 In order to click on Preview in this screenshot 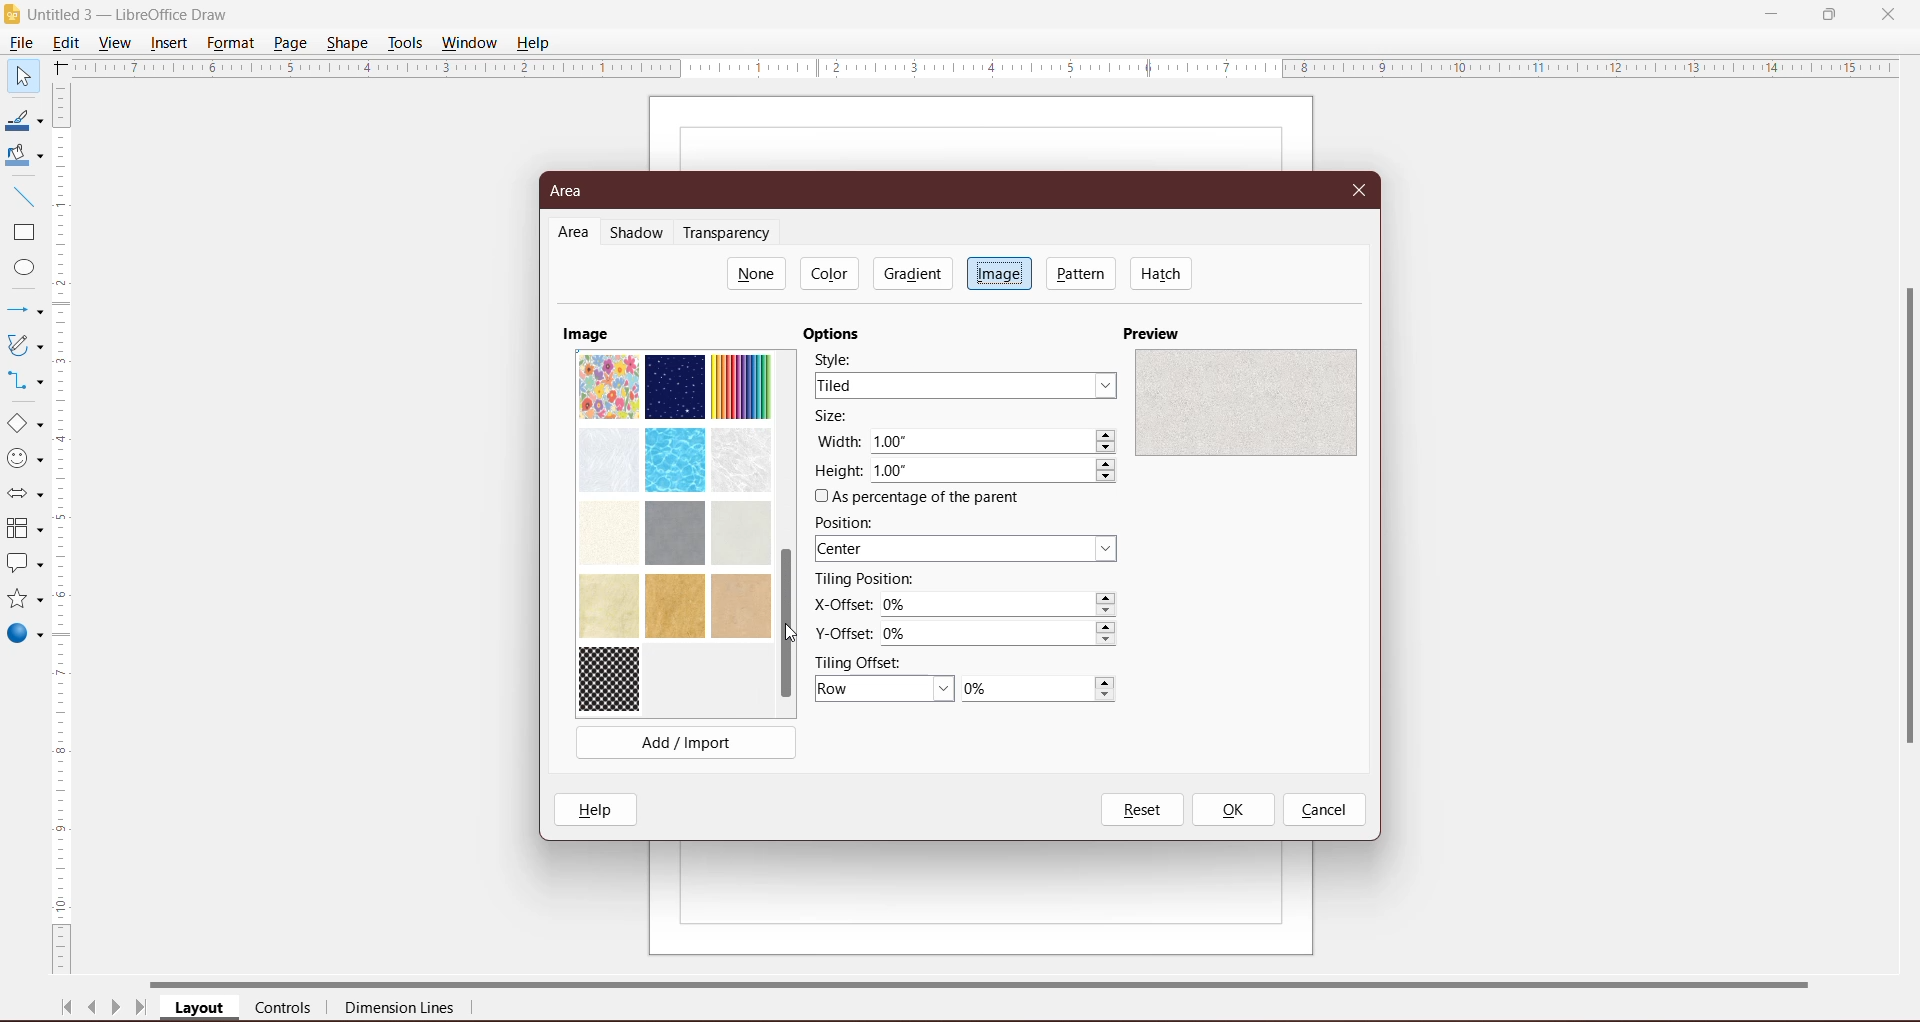, I will do `click(1155, 332)`.